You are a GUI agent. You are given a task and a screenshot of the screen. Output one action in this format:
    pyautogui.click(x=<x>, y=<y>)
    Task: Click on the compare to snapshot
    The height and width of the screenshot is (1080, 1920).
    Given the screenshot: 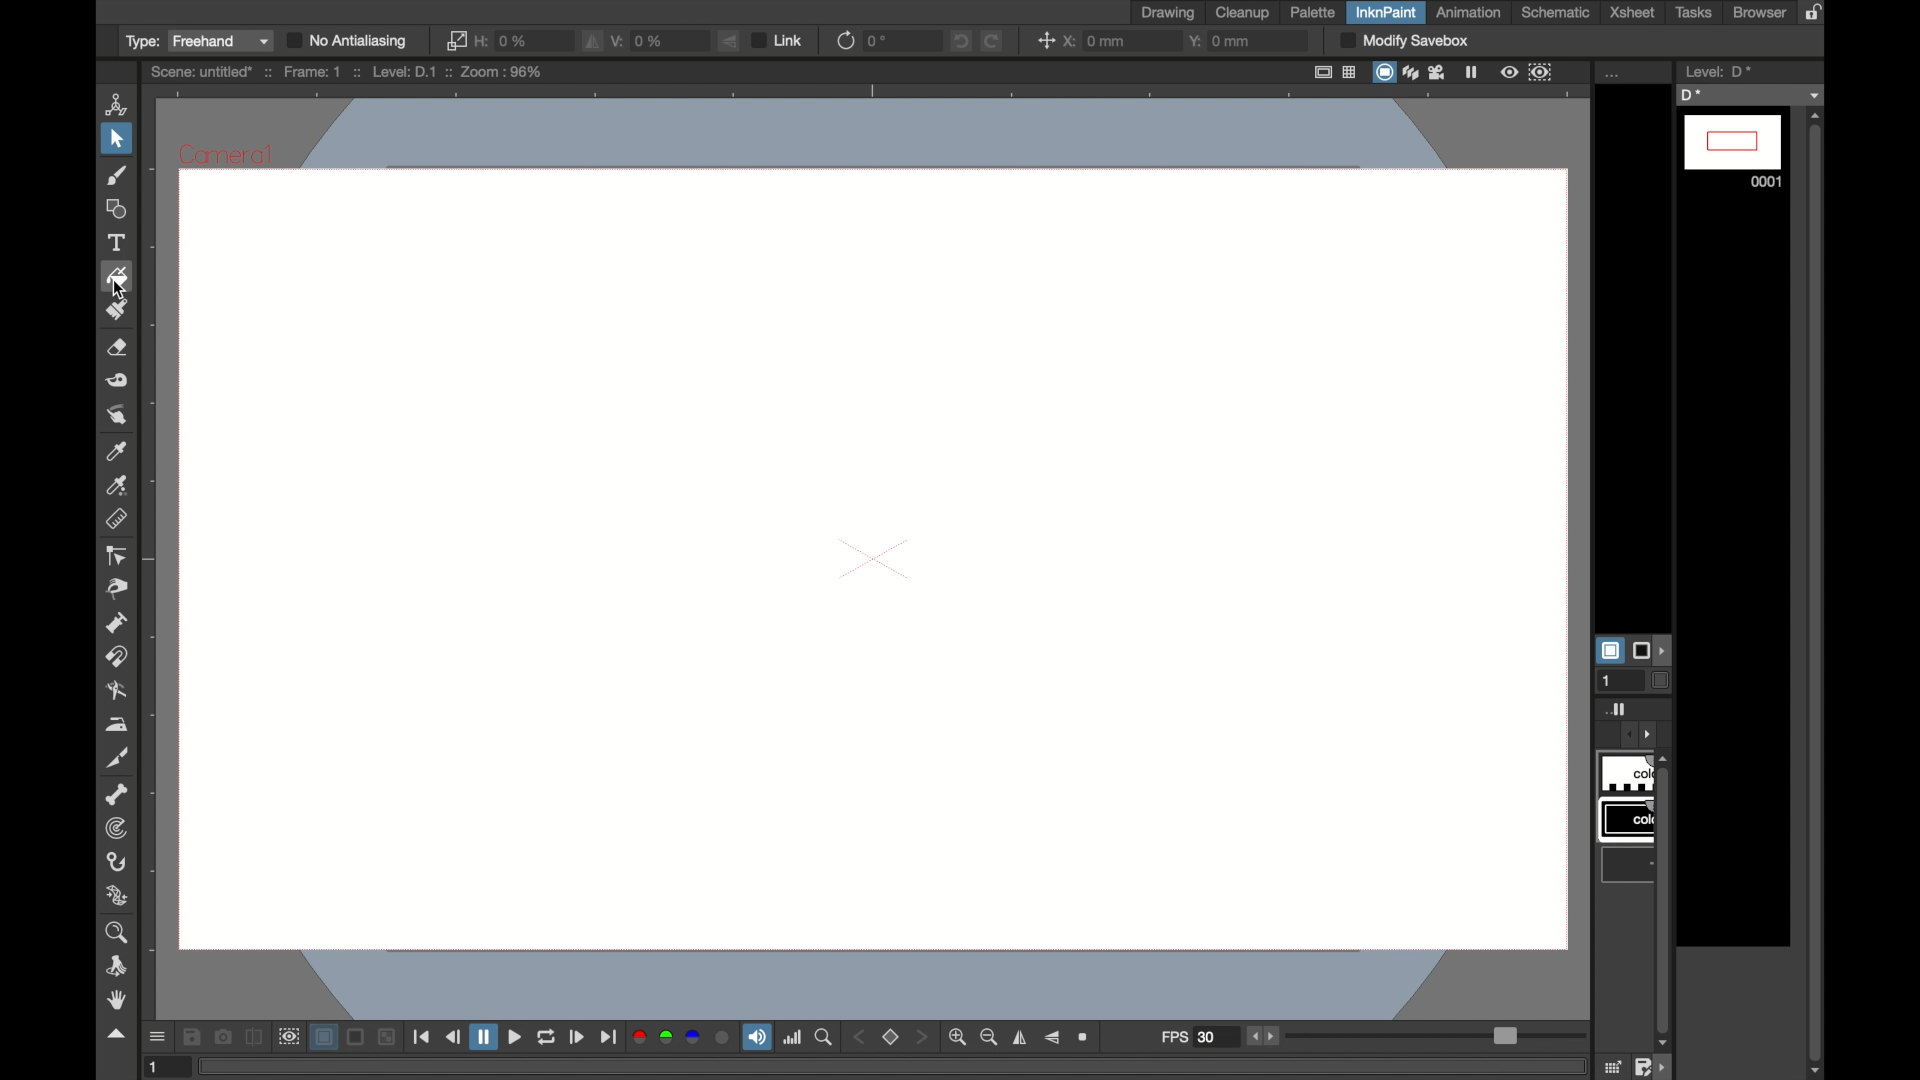 What is the action you would take?
    pyautogui.click(x=254, y=1037)
    